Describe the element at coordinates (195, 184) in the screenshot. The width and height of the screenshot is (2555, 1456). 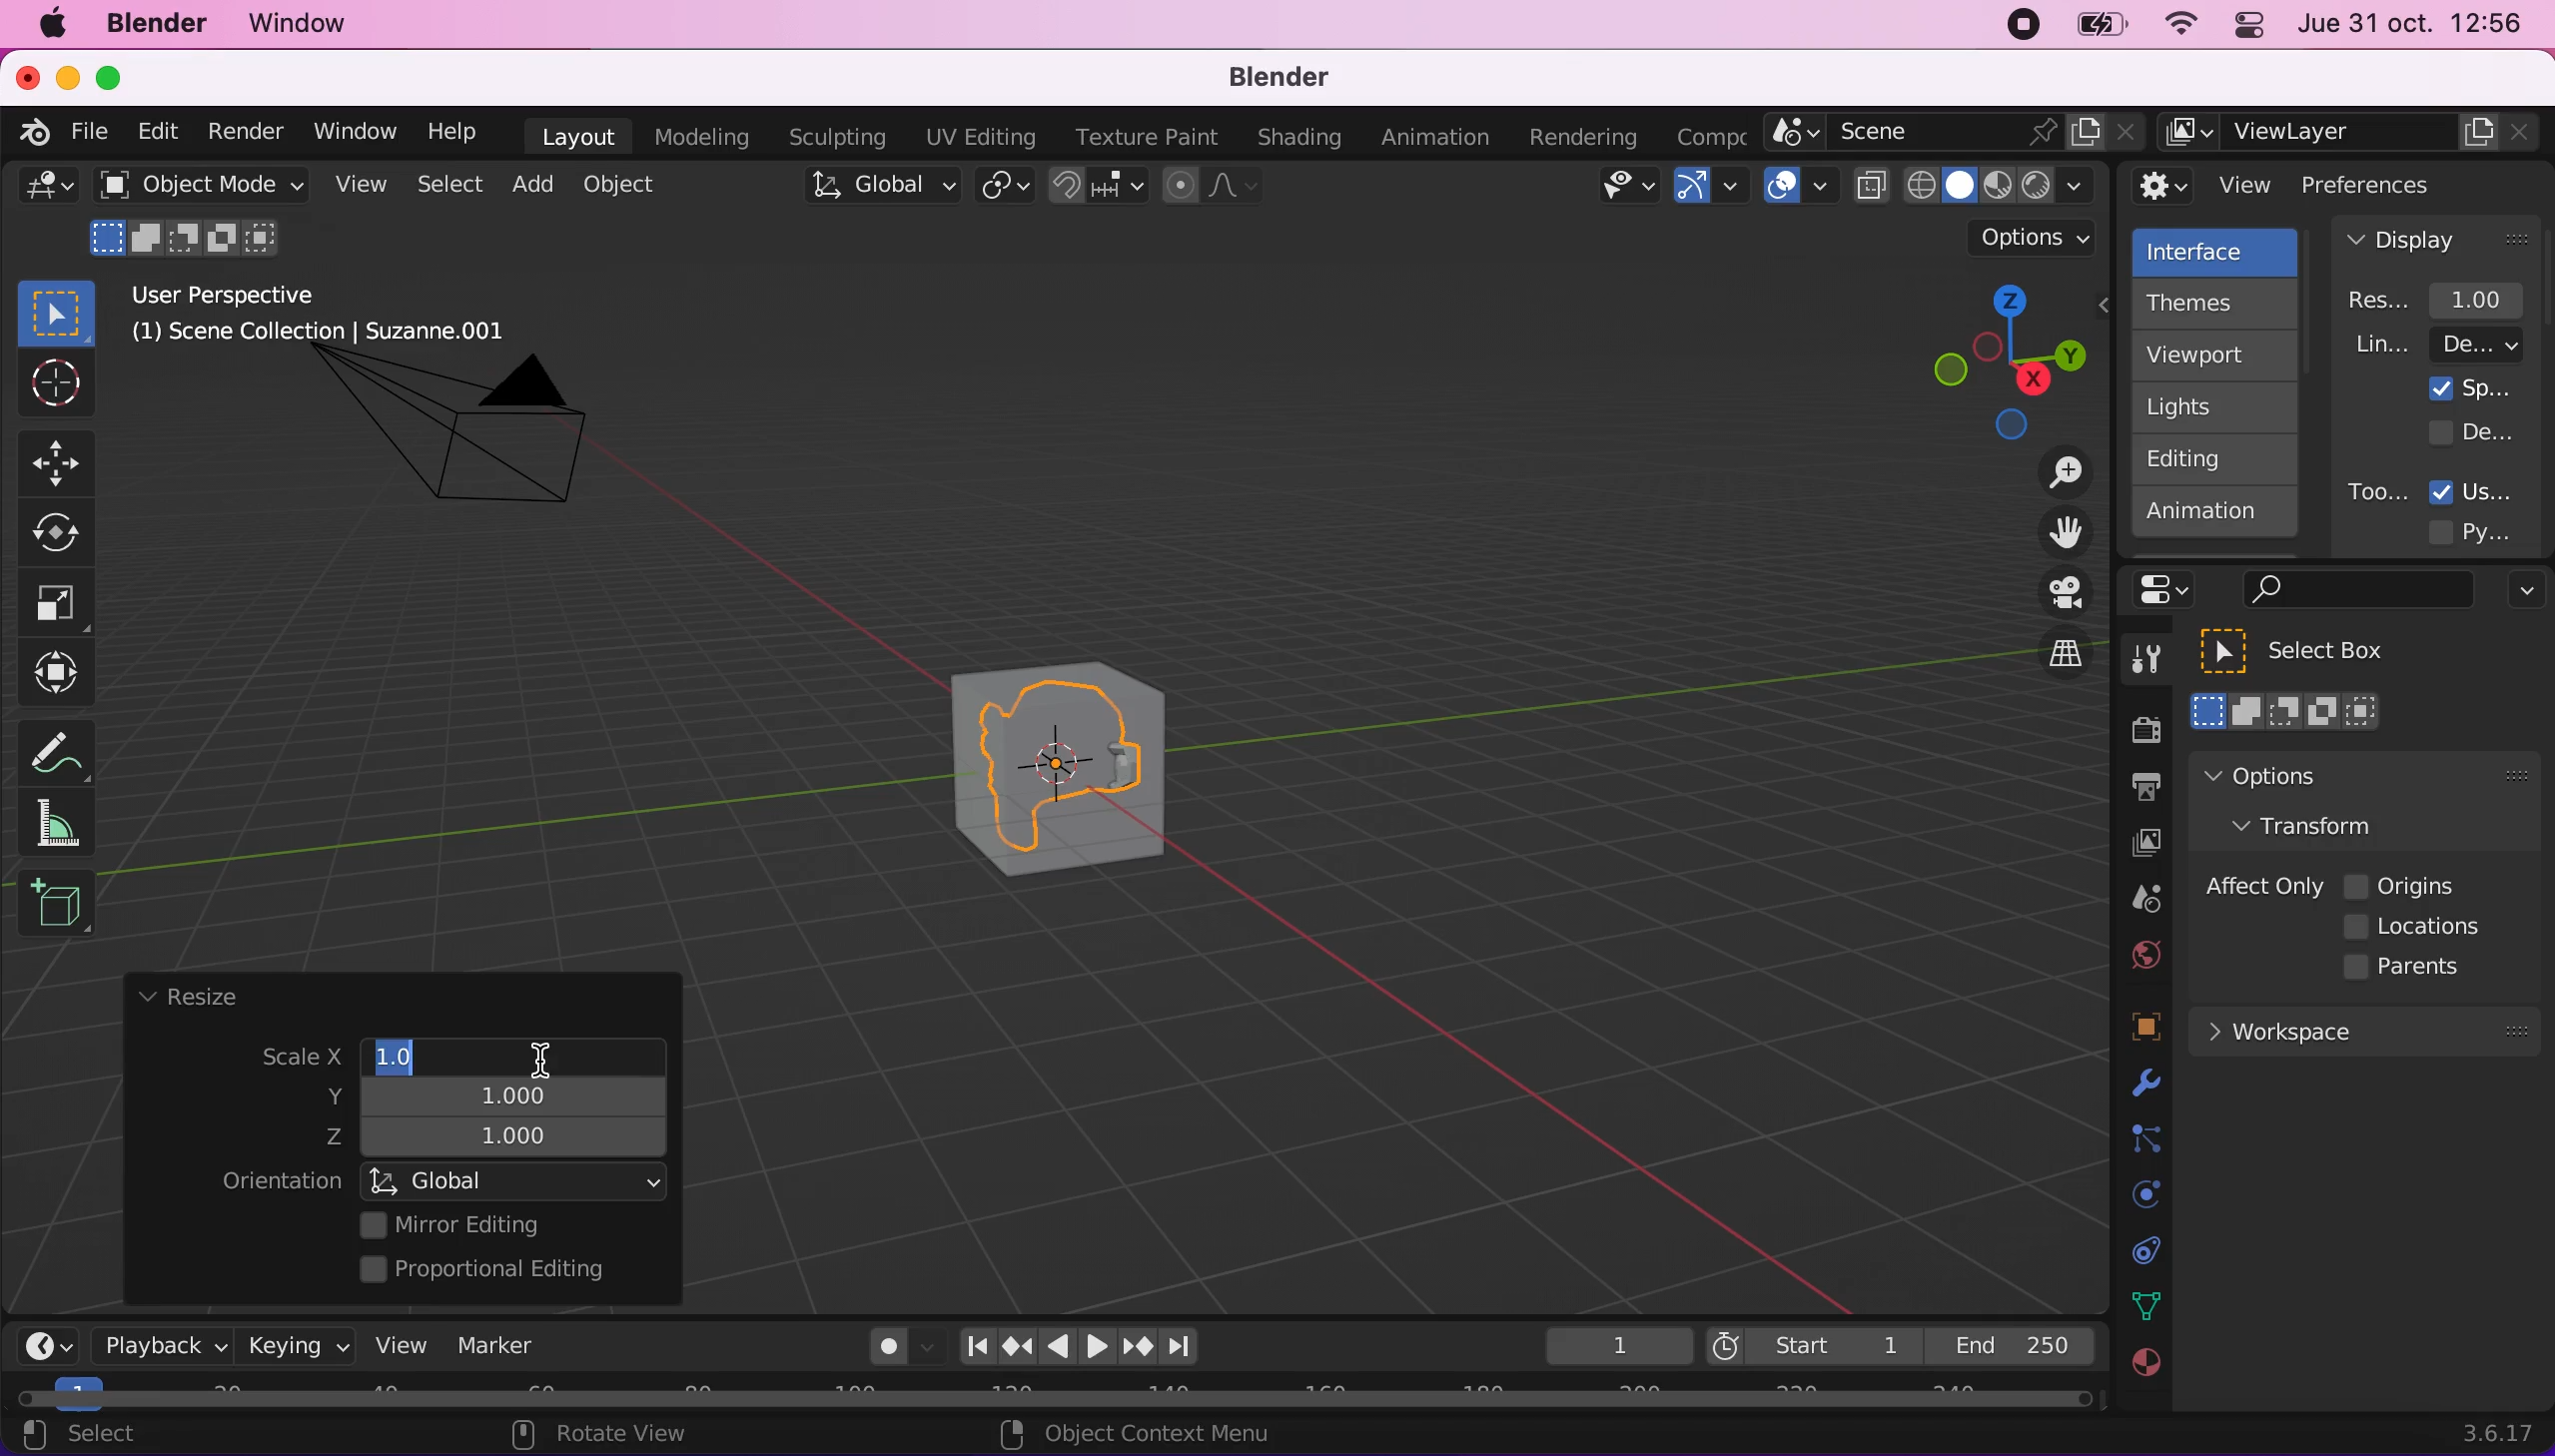
I see `object mode` at that location.